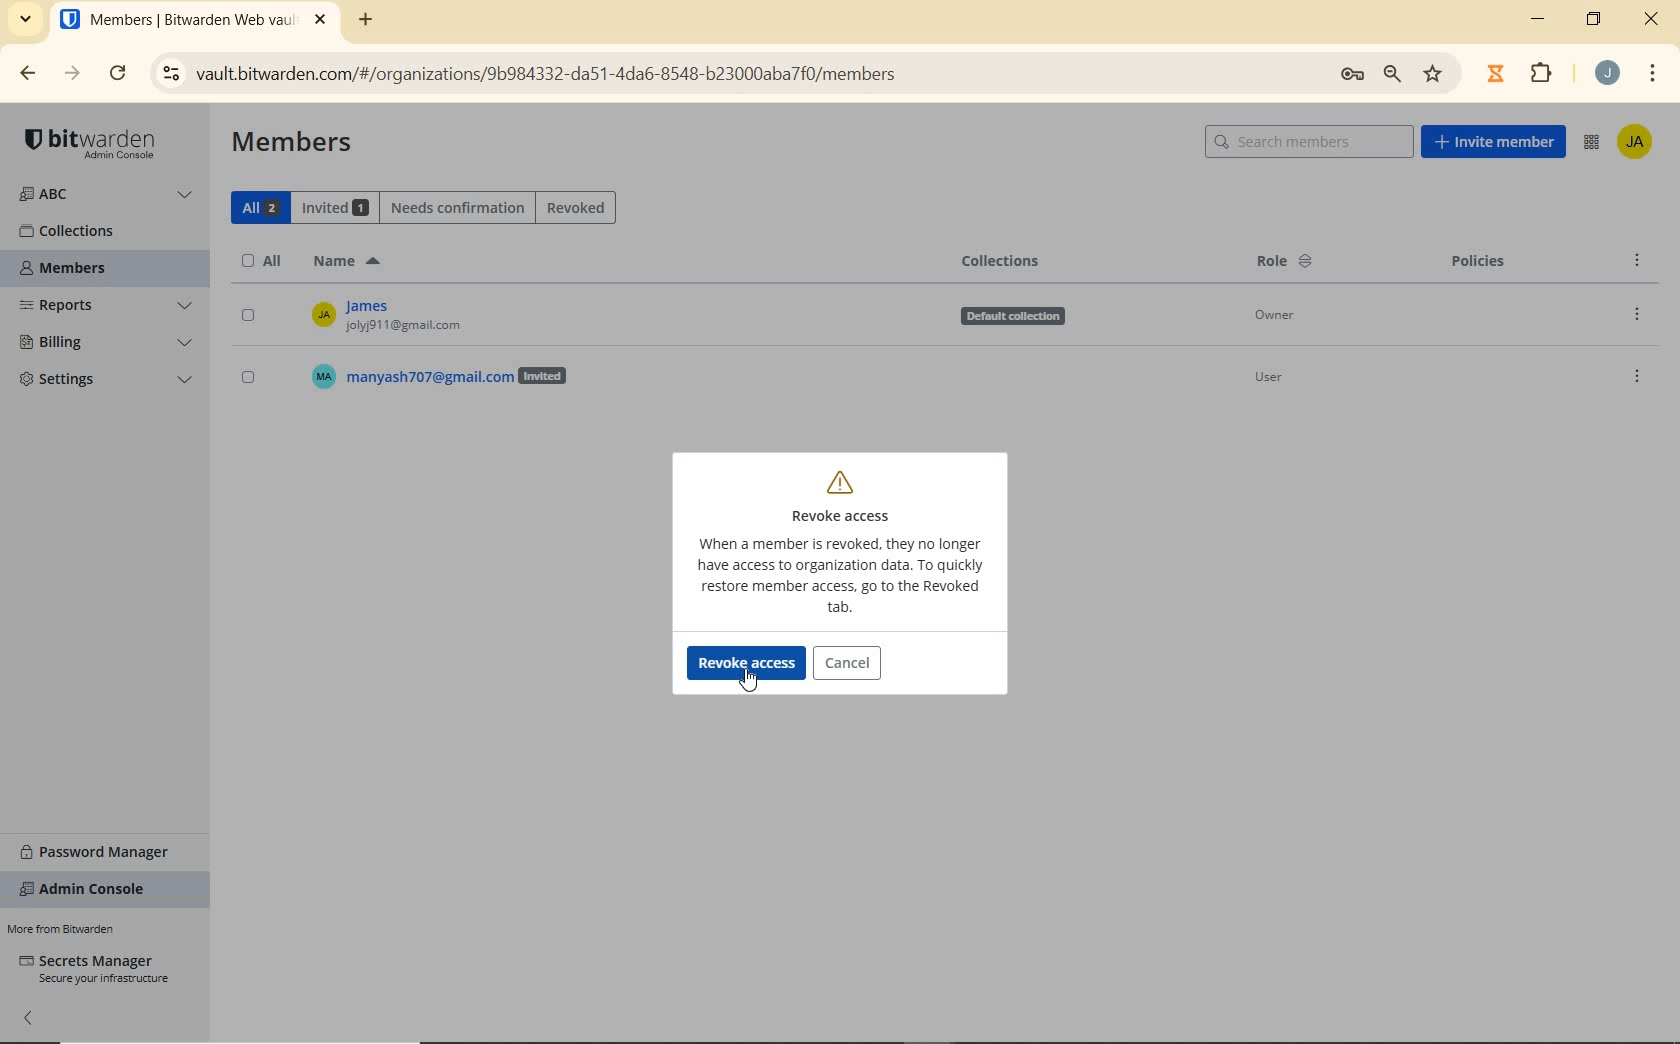 Image resolution: width=1680 pixels, height=1044 pixels. I want to click on BACK, so click(29, 74).